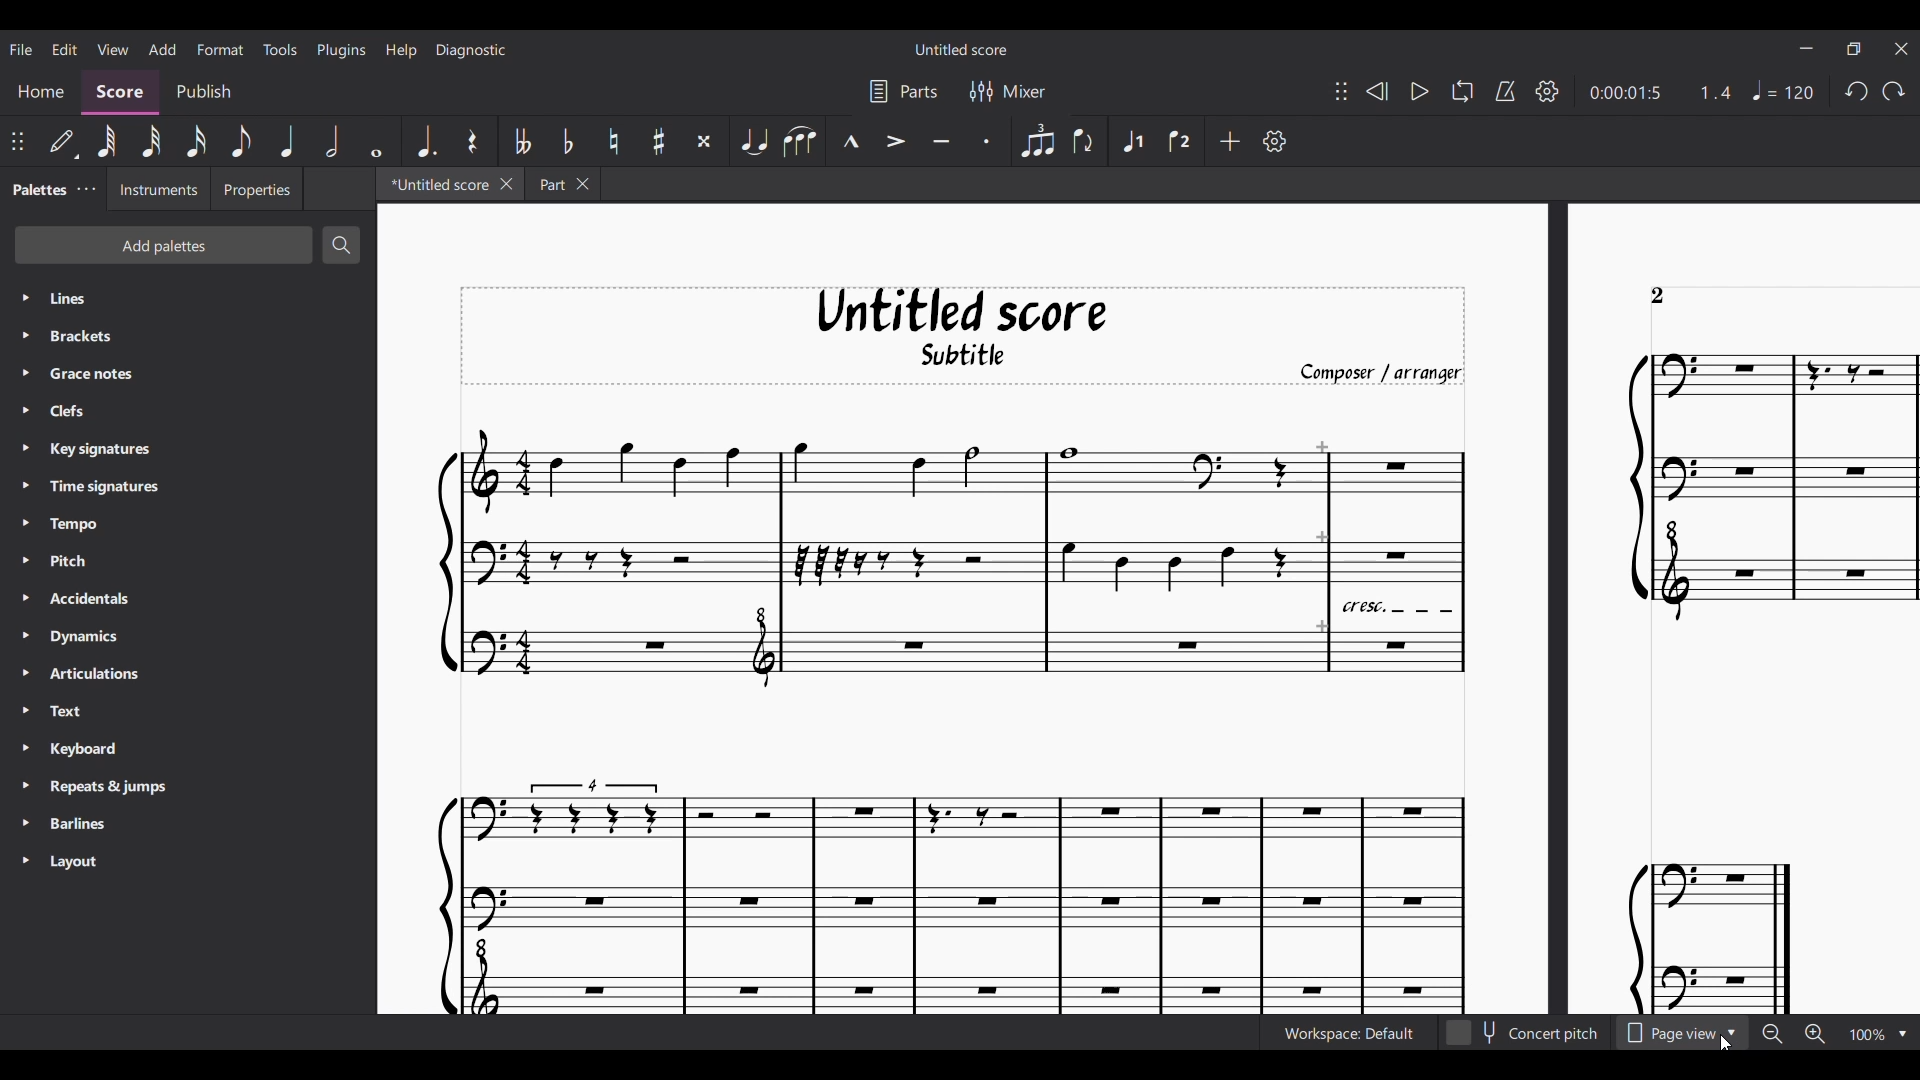 This screenshot has height=1080, width=1920. Describe the element at coordinates (1341, 90) in the screenshot. I see `Change position of toolbar attached ` at that location.